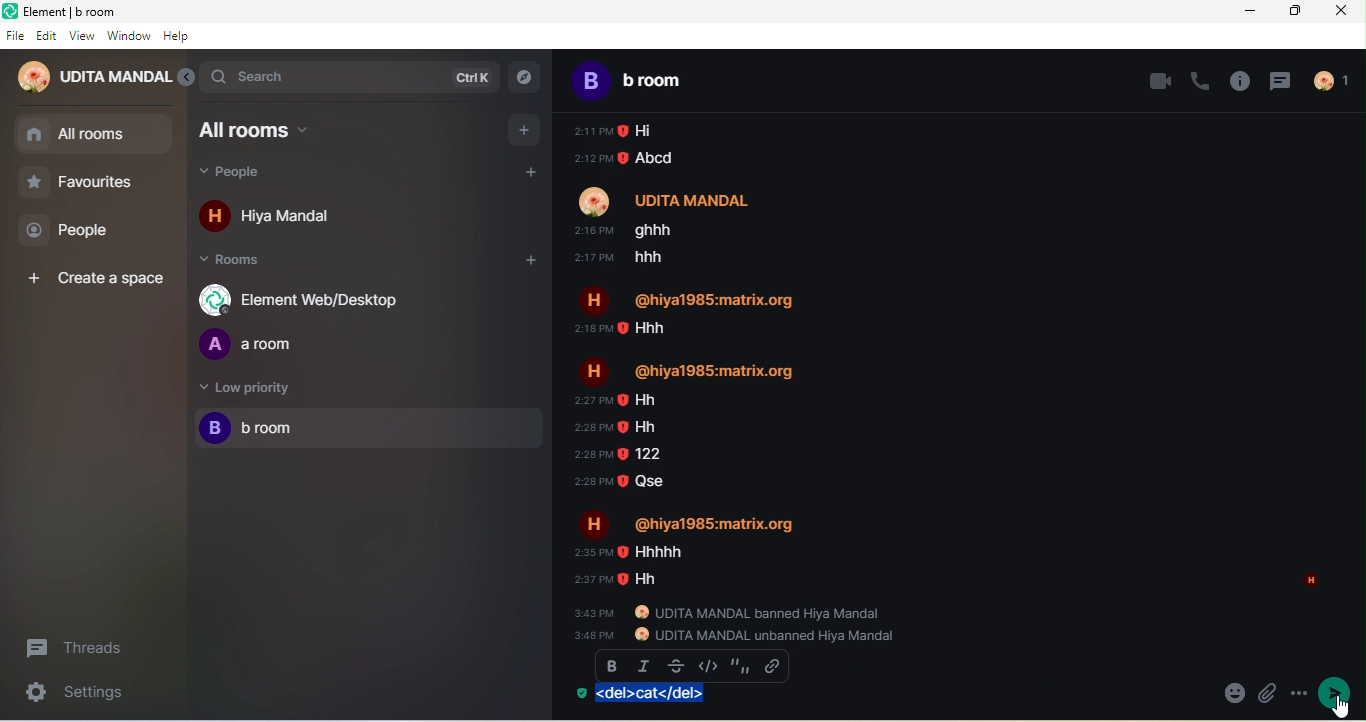 The height and width of the screenshot is (722, 1366). What do you see at coordinates (74, 136) in the screenshot?
I see `all rooms` at bounding box center [74, 136].